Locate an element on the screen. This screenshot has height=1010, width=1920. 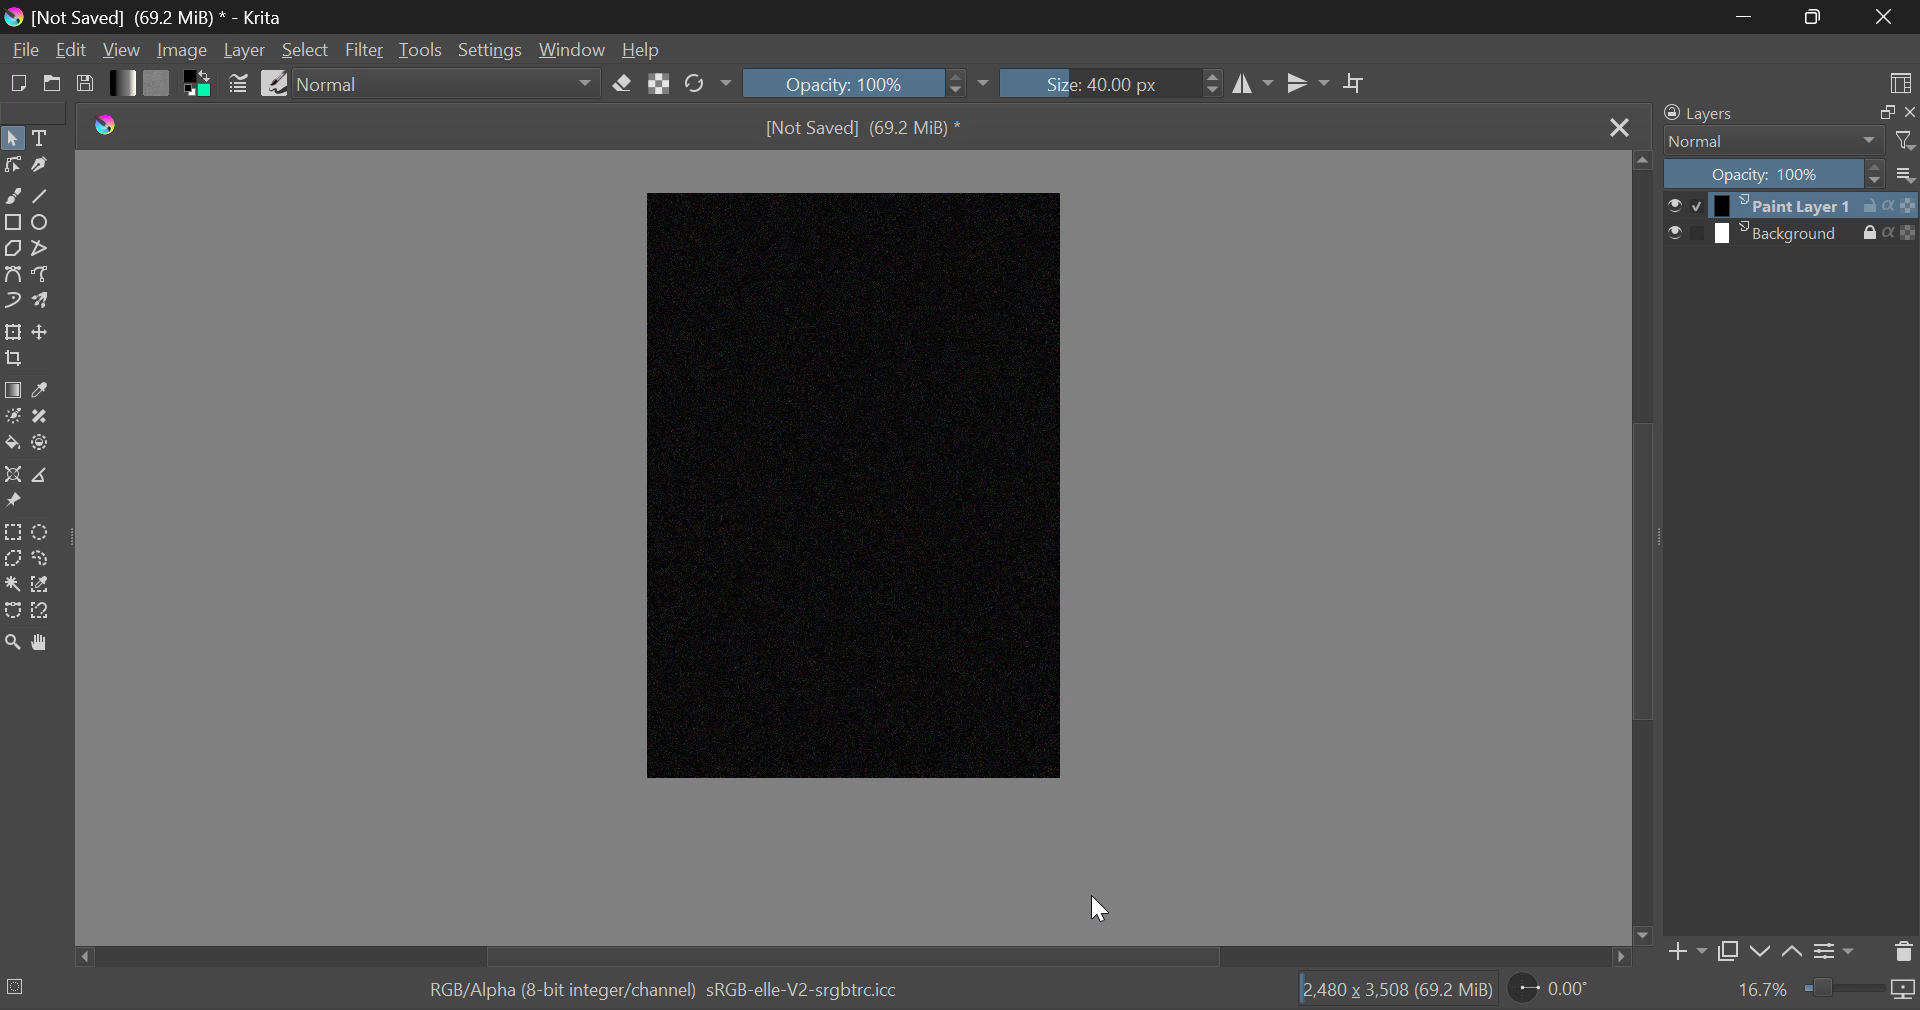
Vertical Mirror Flip is located at coordinates (1255, 84).